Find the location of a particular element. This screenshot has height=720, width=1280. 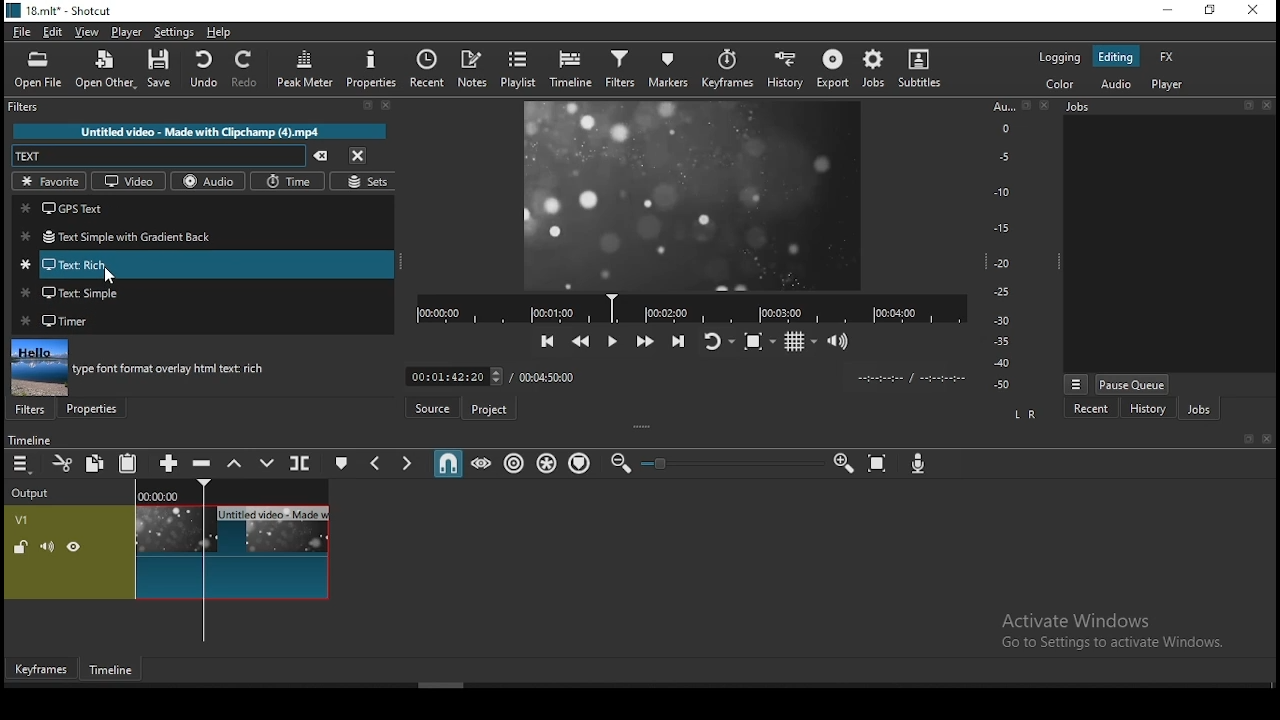

filters is located at coordinates (619, 72).